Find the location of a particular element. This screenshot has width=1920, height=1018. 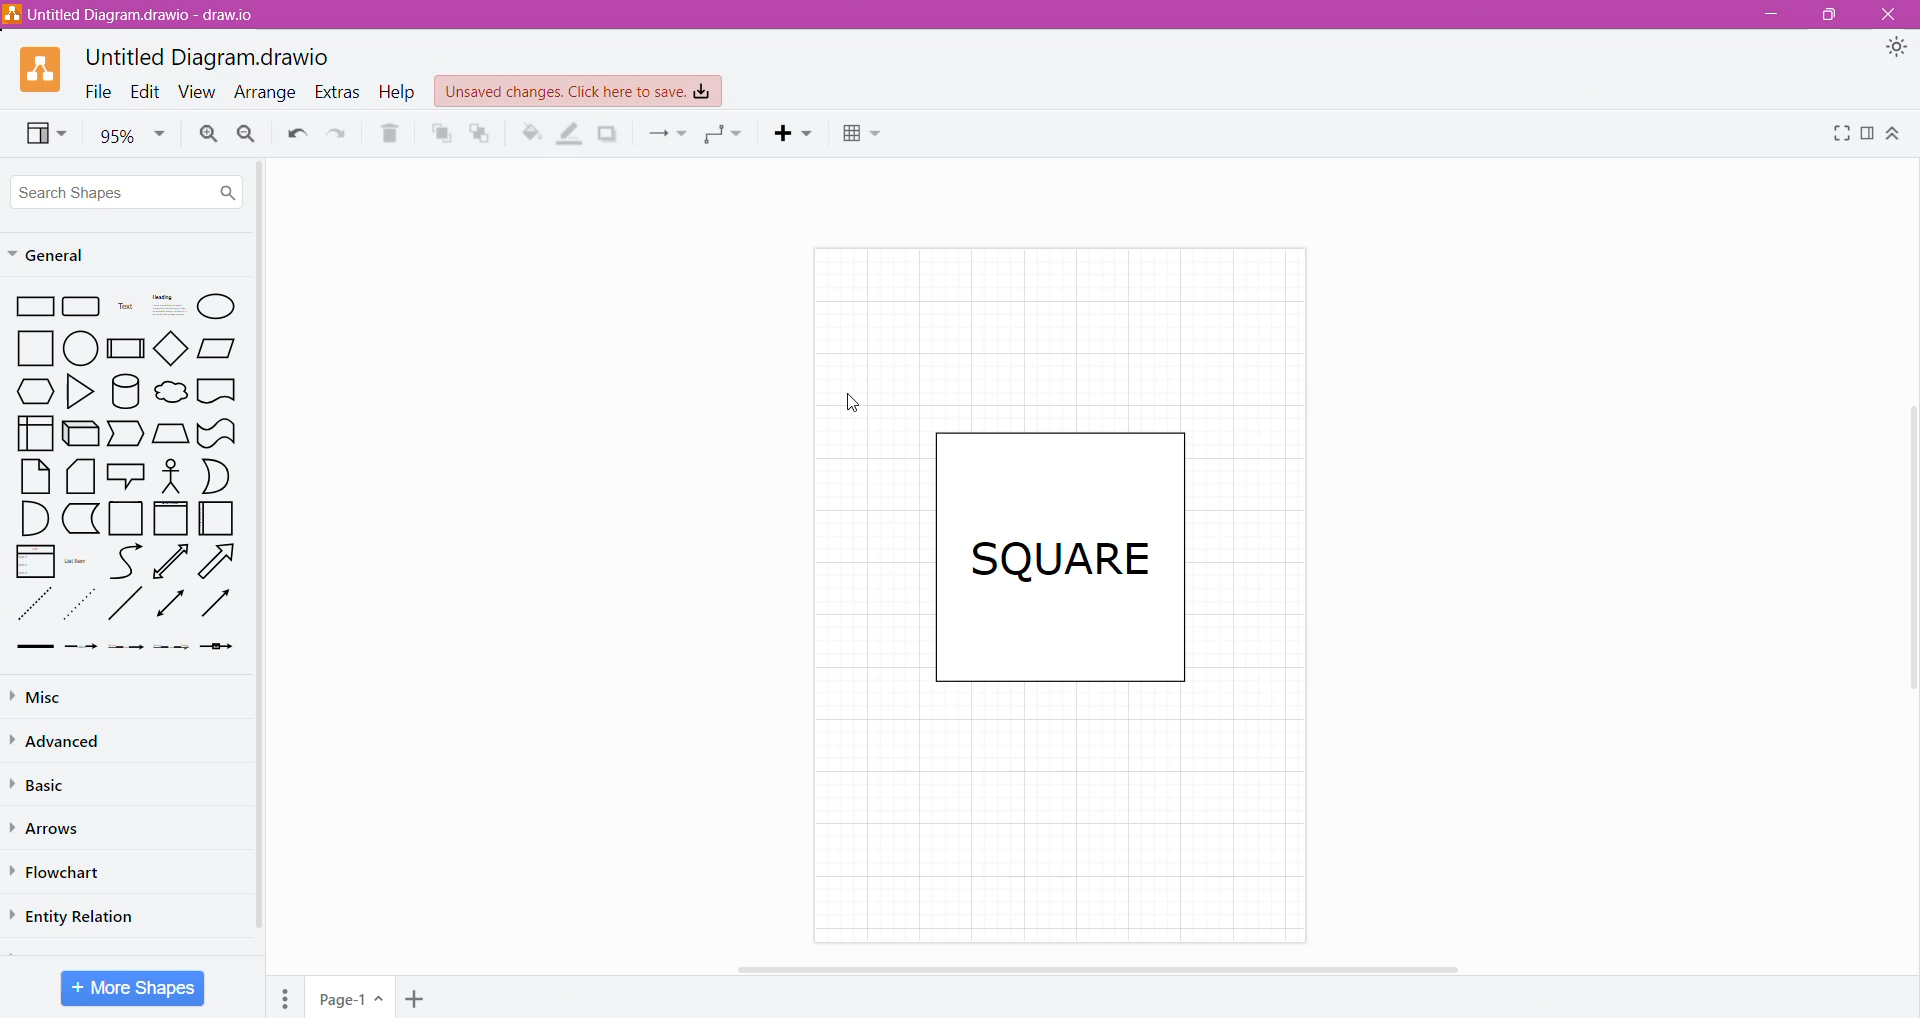

Half Circle is located at coordinates (216, 476).